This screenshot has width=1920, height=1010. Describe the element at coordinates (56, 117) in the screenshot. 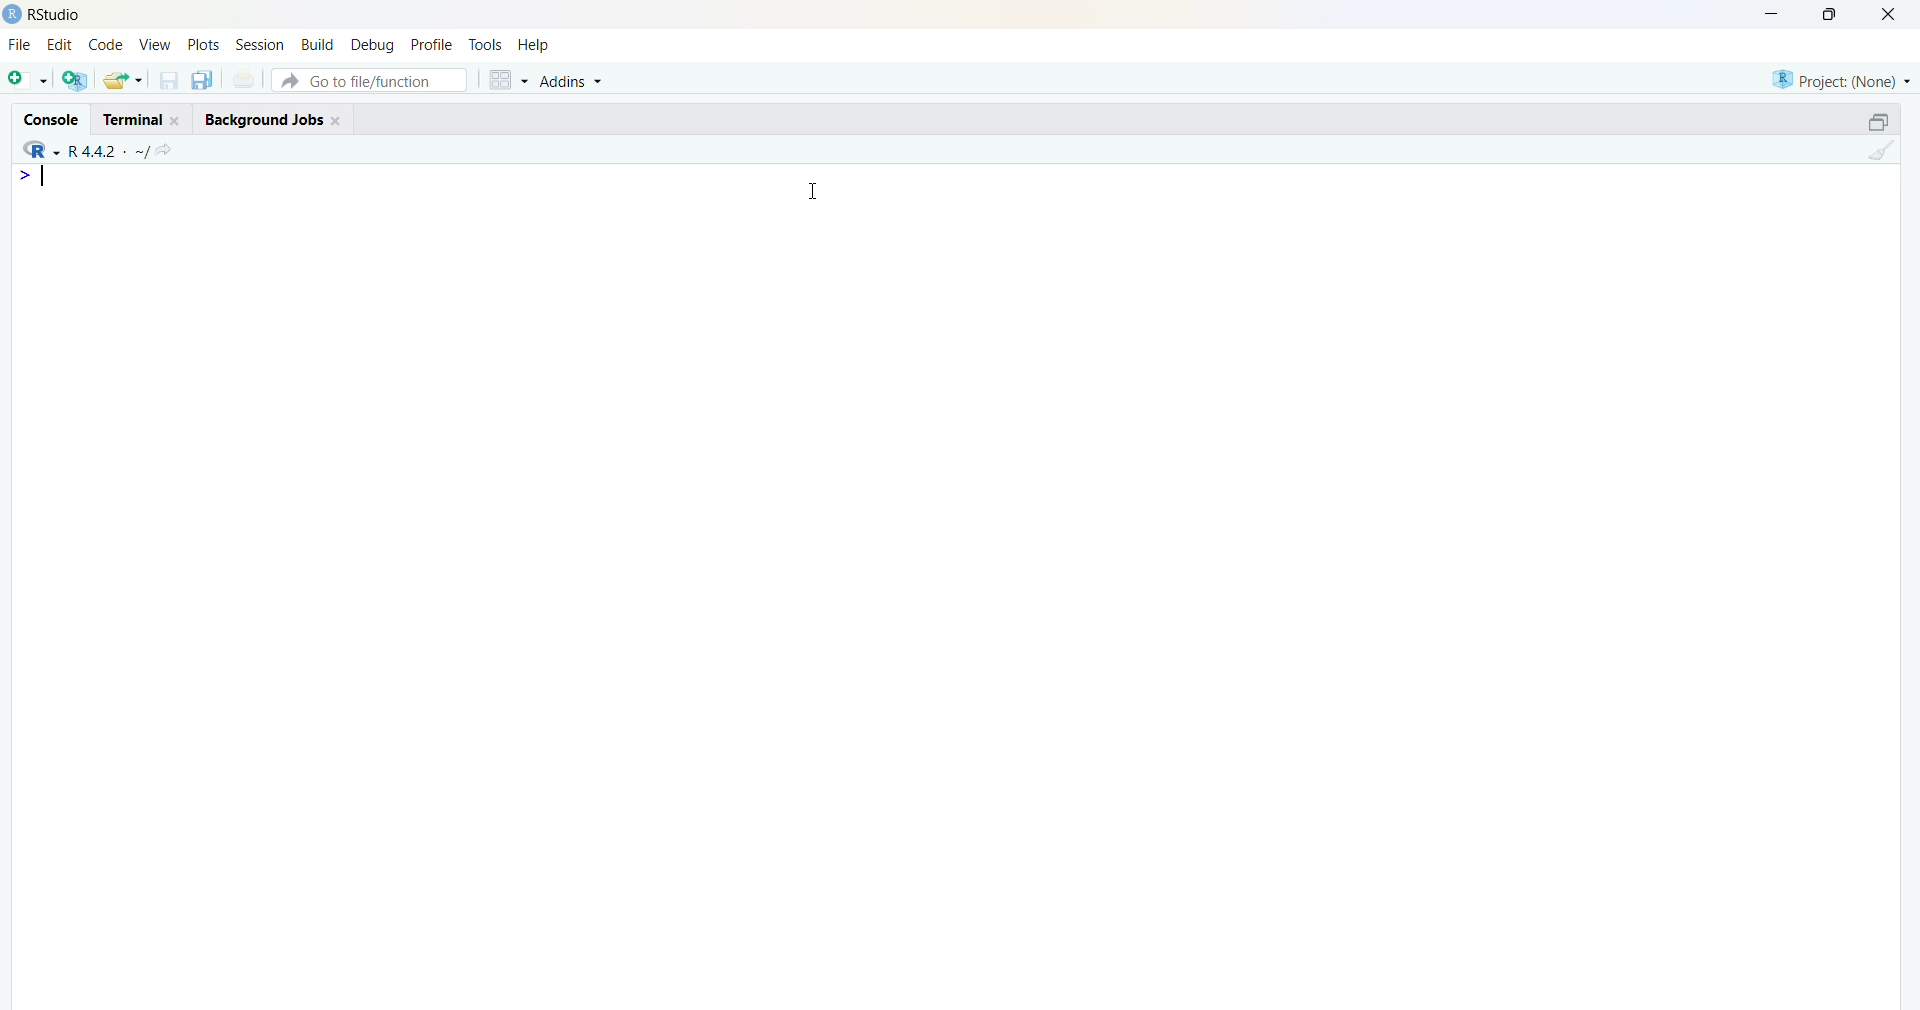

I see `Console` at that location.